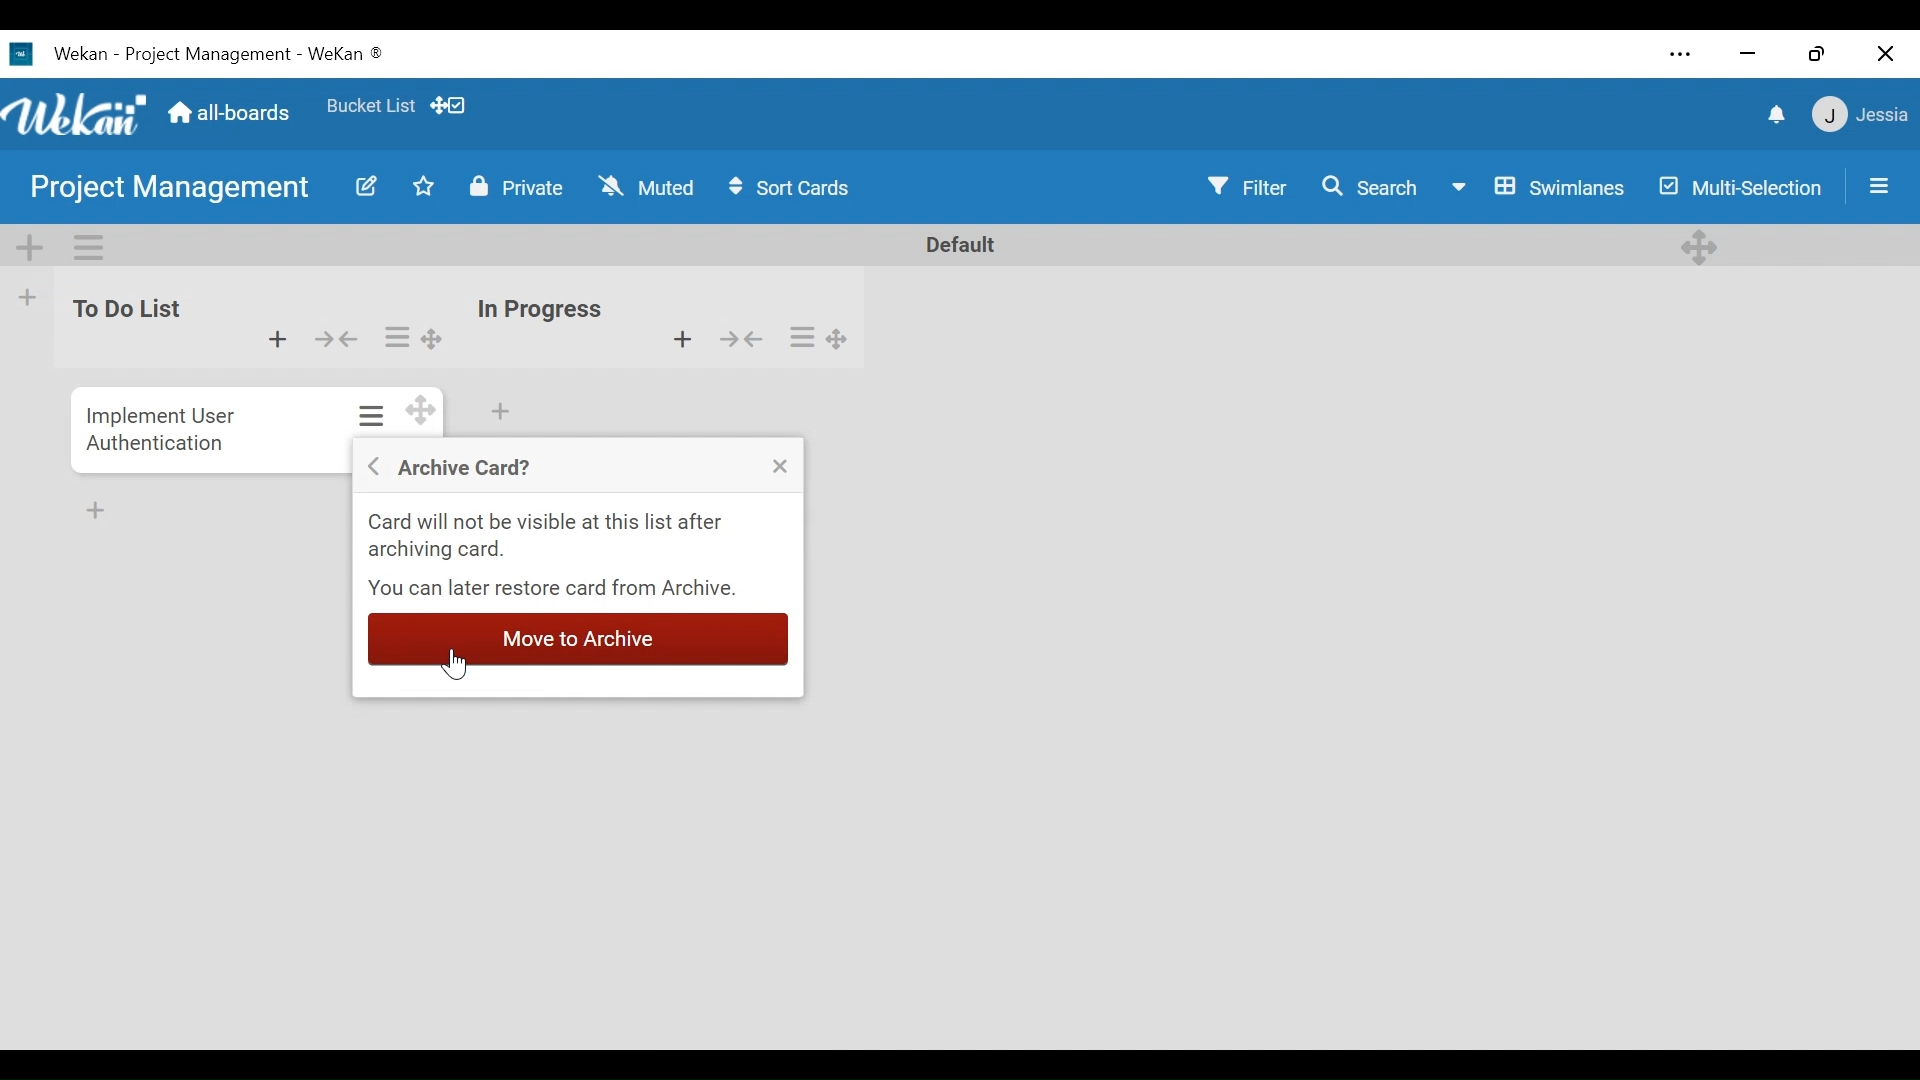 The width and height of the screenshot is (1920, 1080). What do you see at coordinates (410, 333) in the screenshot?
I see `options` at bounding box center [410, 333].